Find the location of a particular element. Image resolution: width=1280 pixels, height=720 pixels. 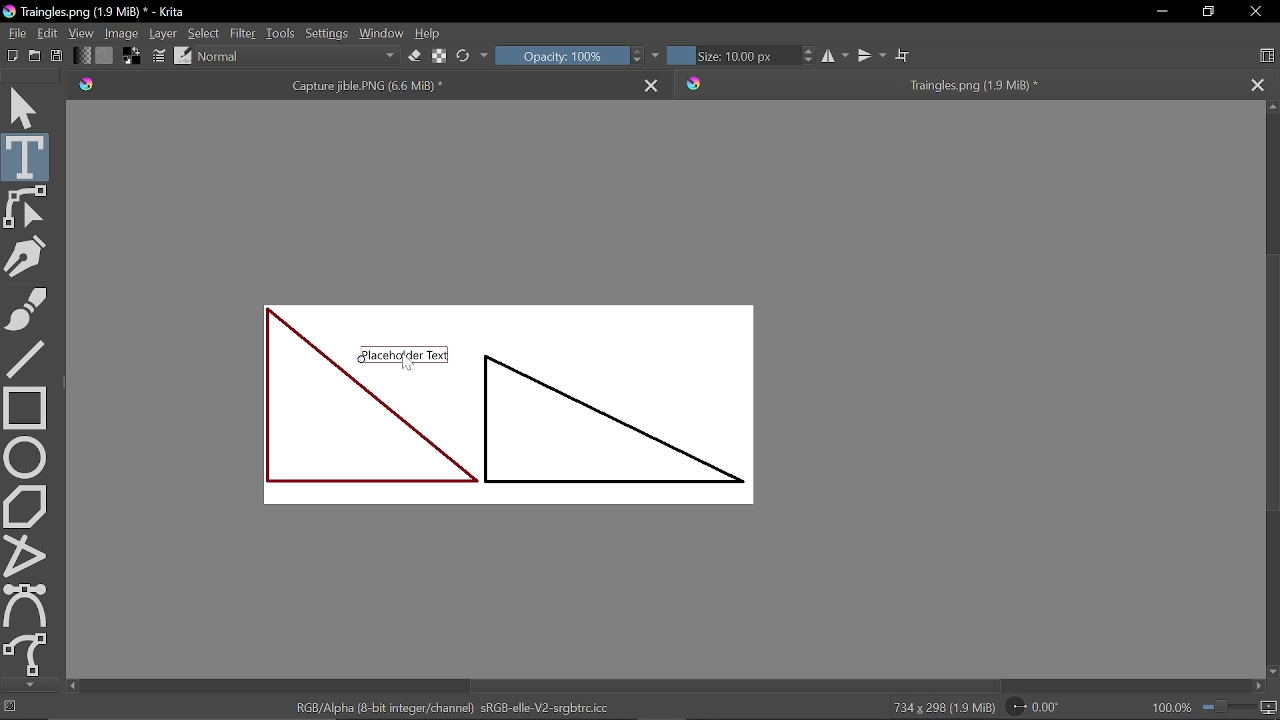

Ellipse tool is located at coordinates (28, 456).